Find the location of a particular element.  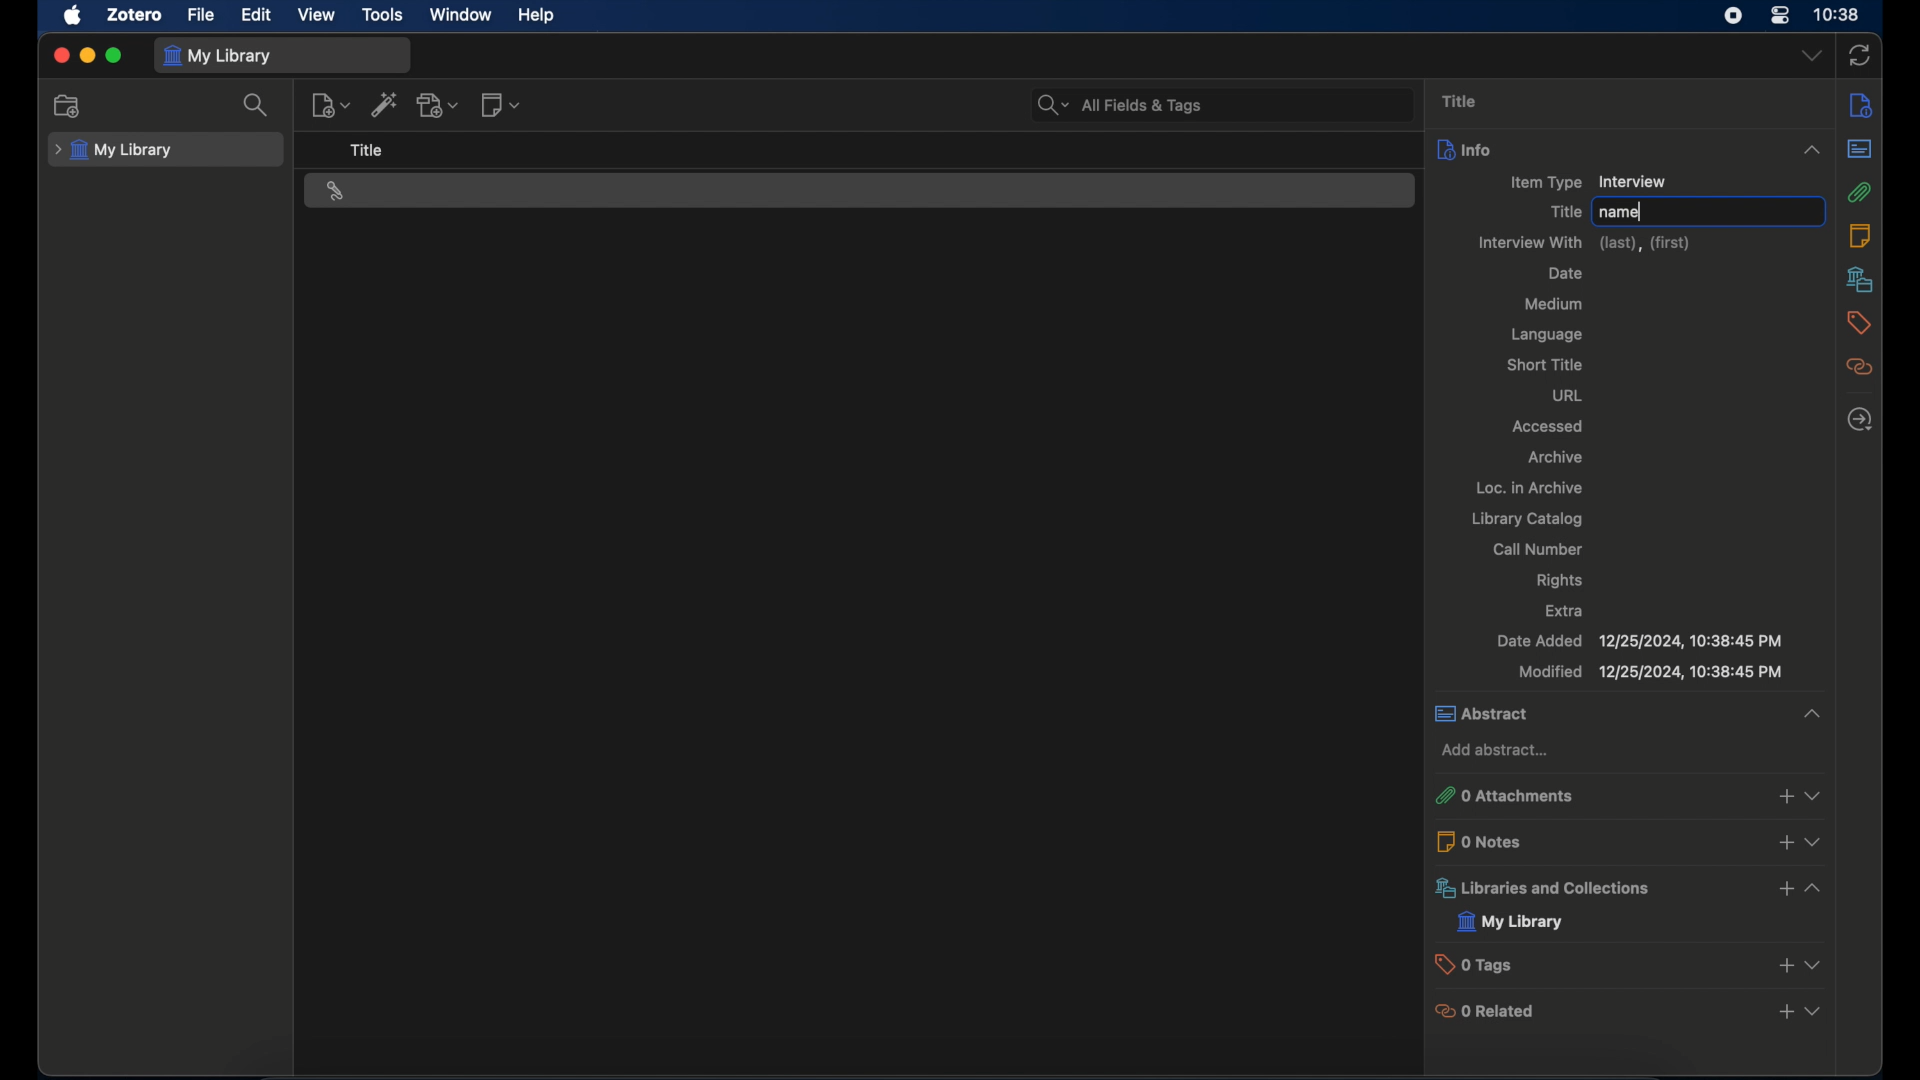

abstract is located at coordinates (1631, 715).